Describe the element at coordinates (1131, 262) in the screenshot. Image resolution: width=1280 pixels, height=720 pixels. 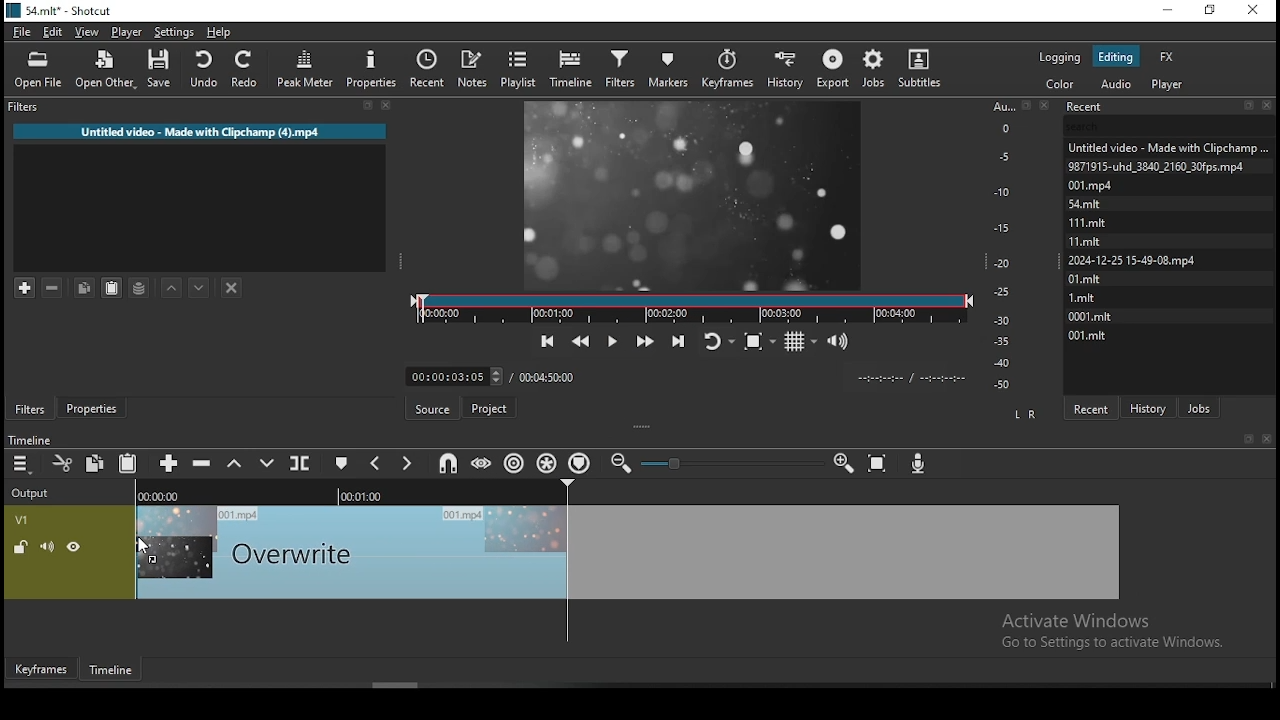
I see `files` at that location.